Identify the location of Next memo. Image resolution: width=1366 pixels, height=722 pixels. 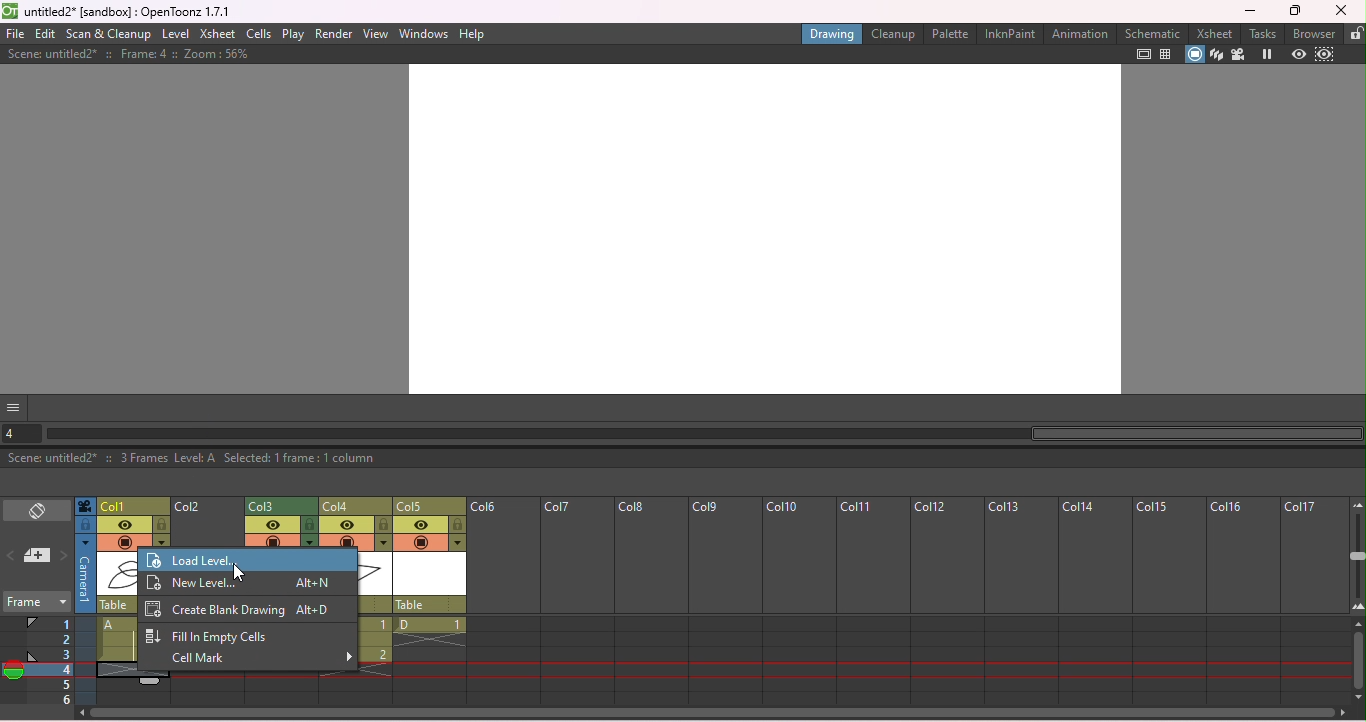
(64, 557).